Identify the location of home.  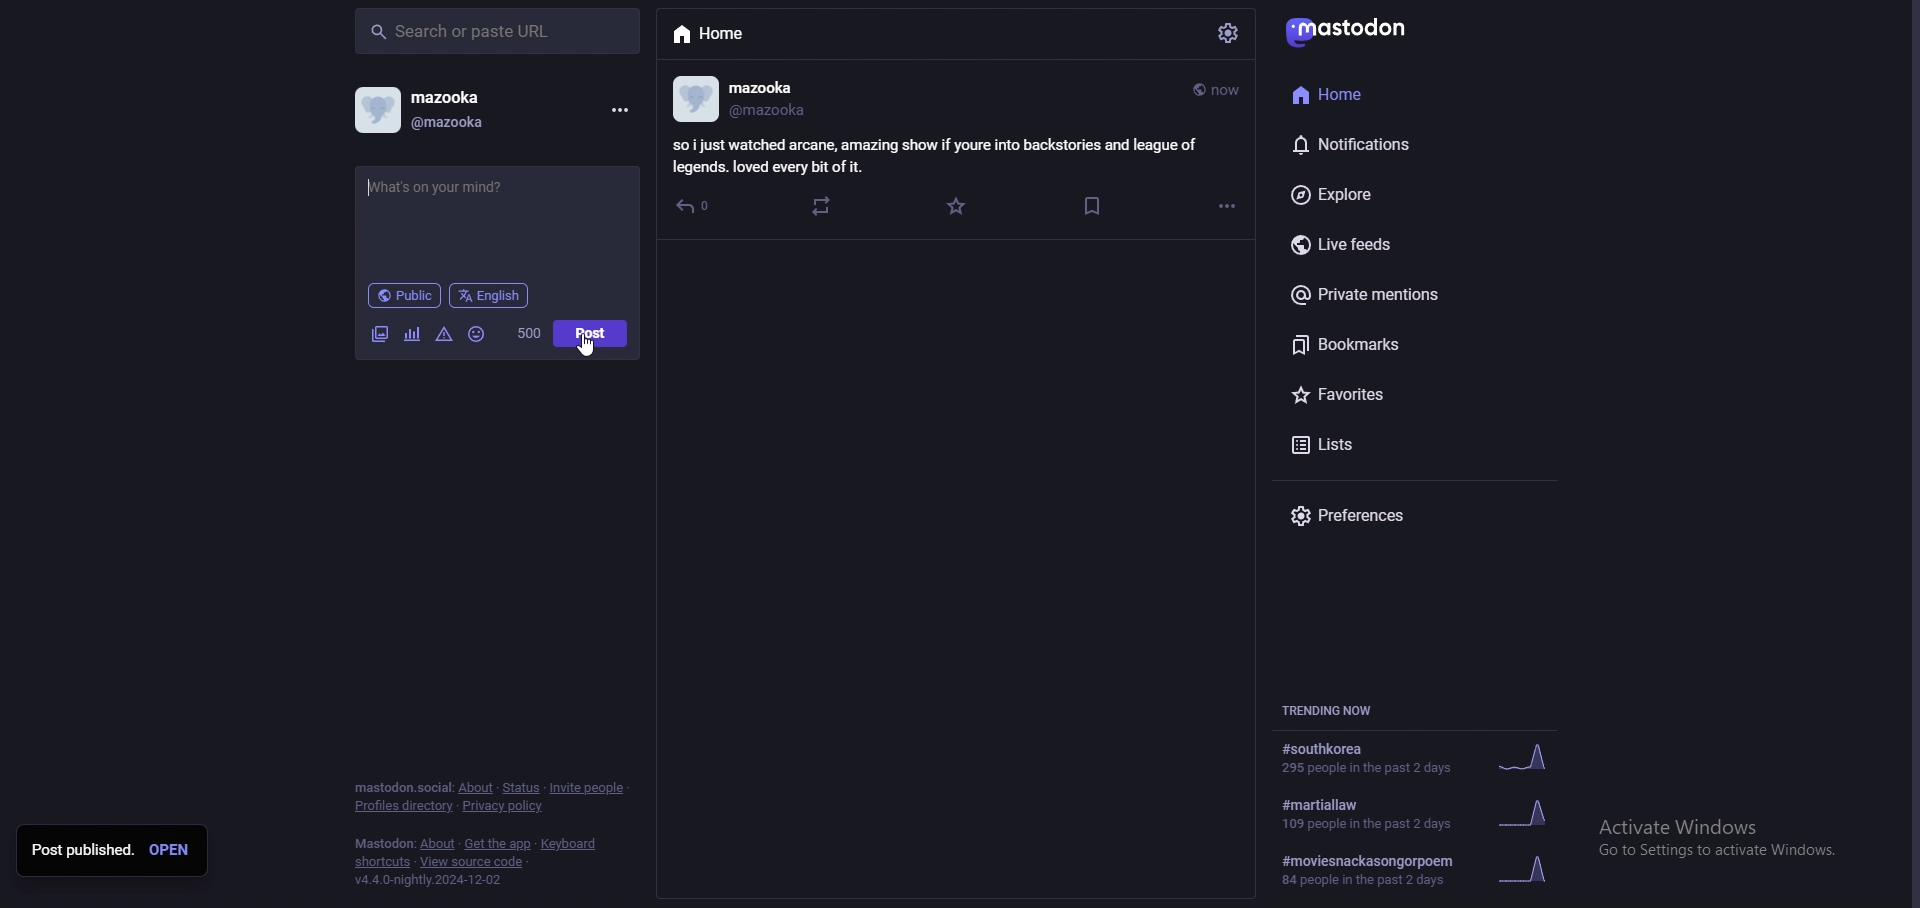
(715, 33).